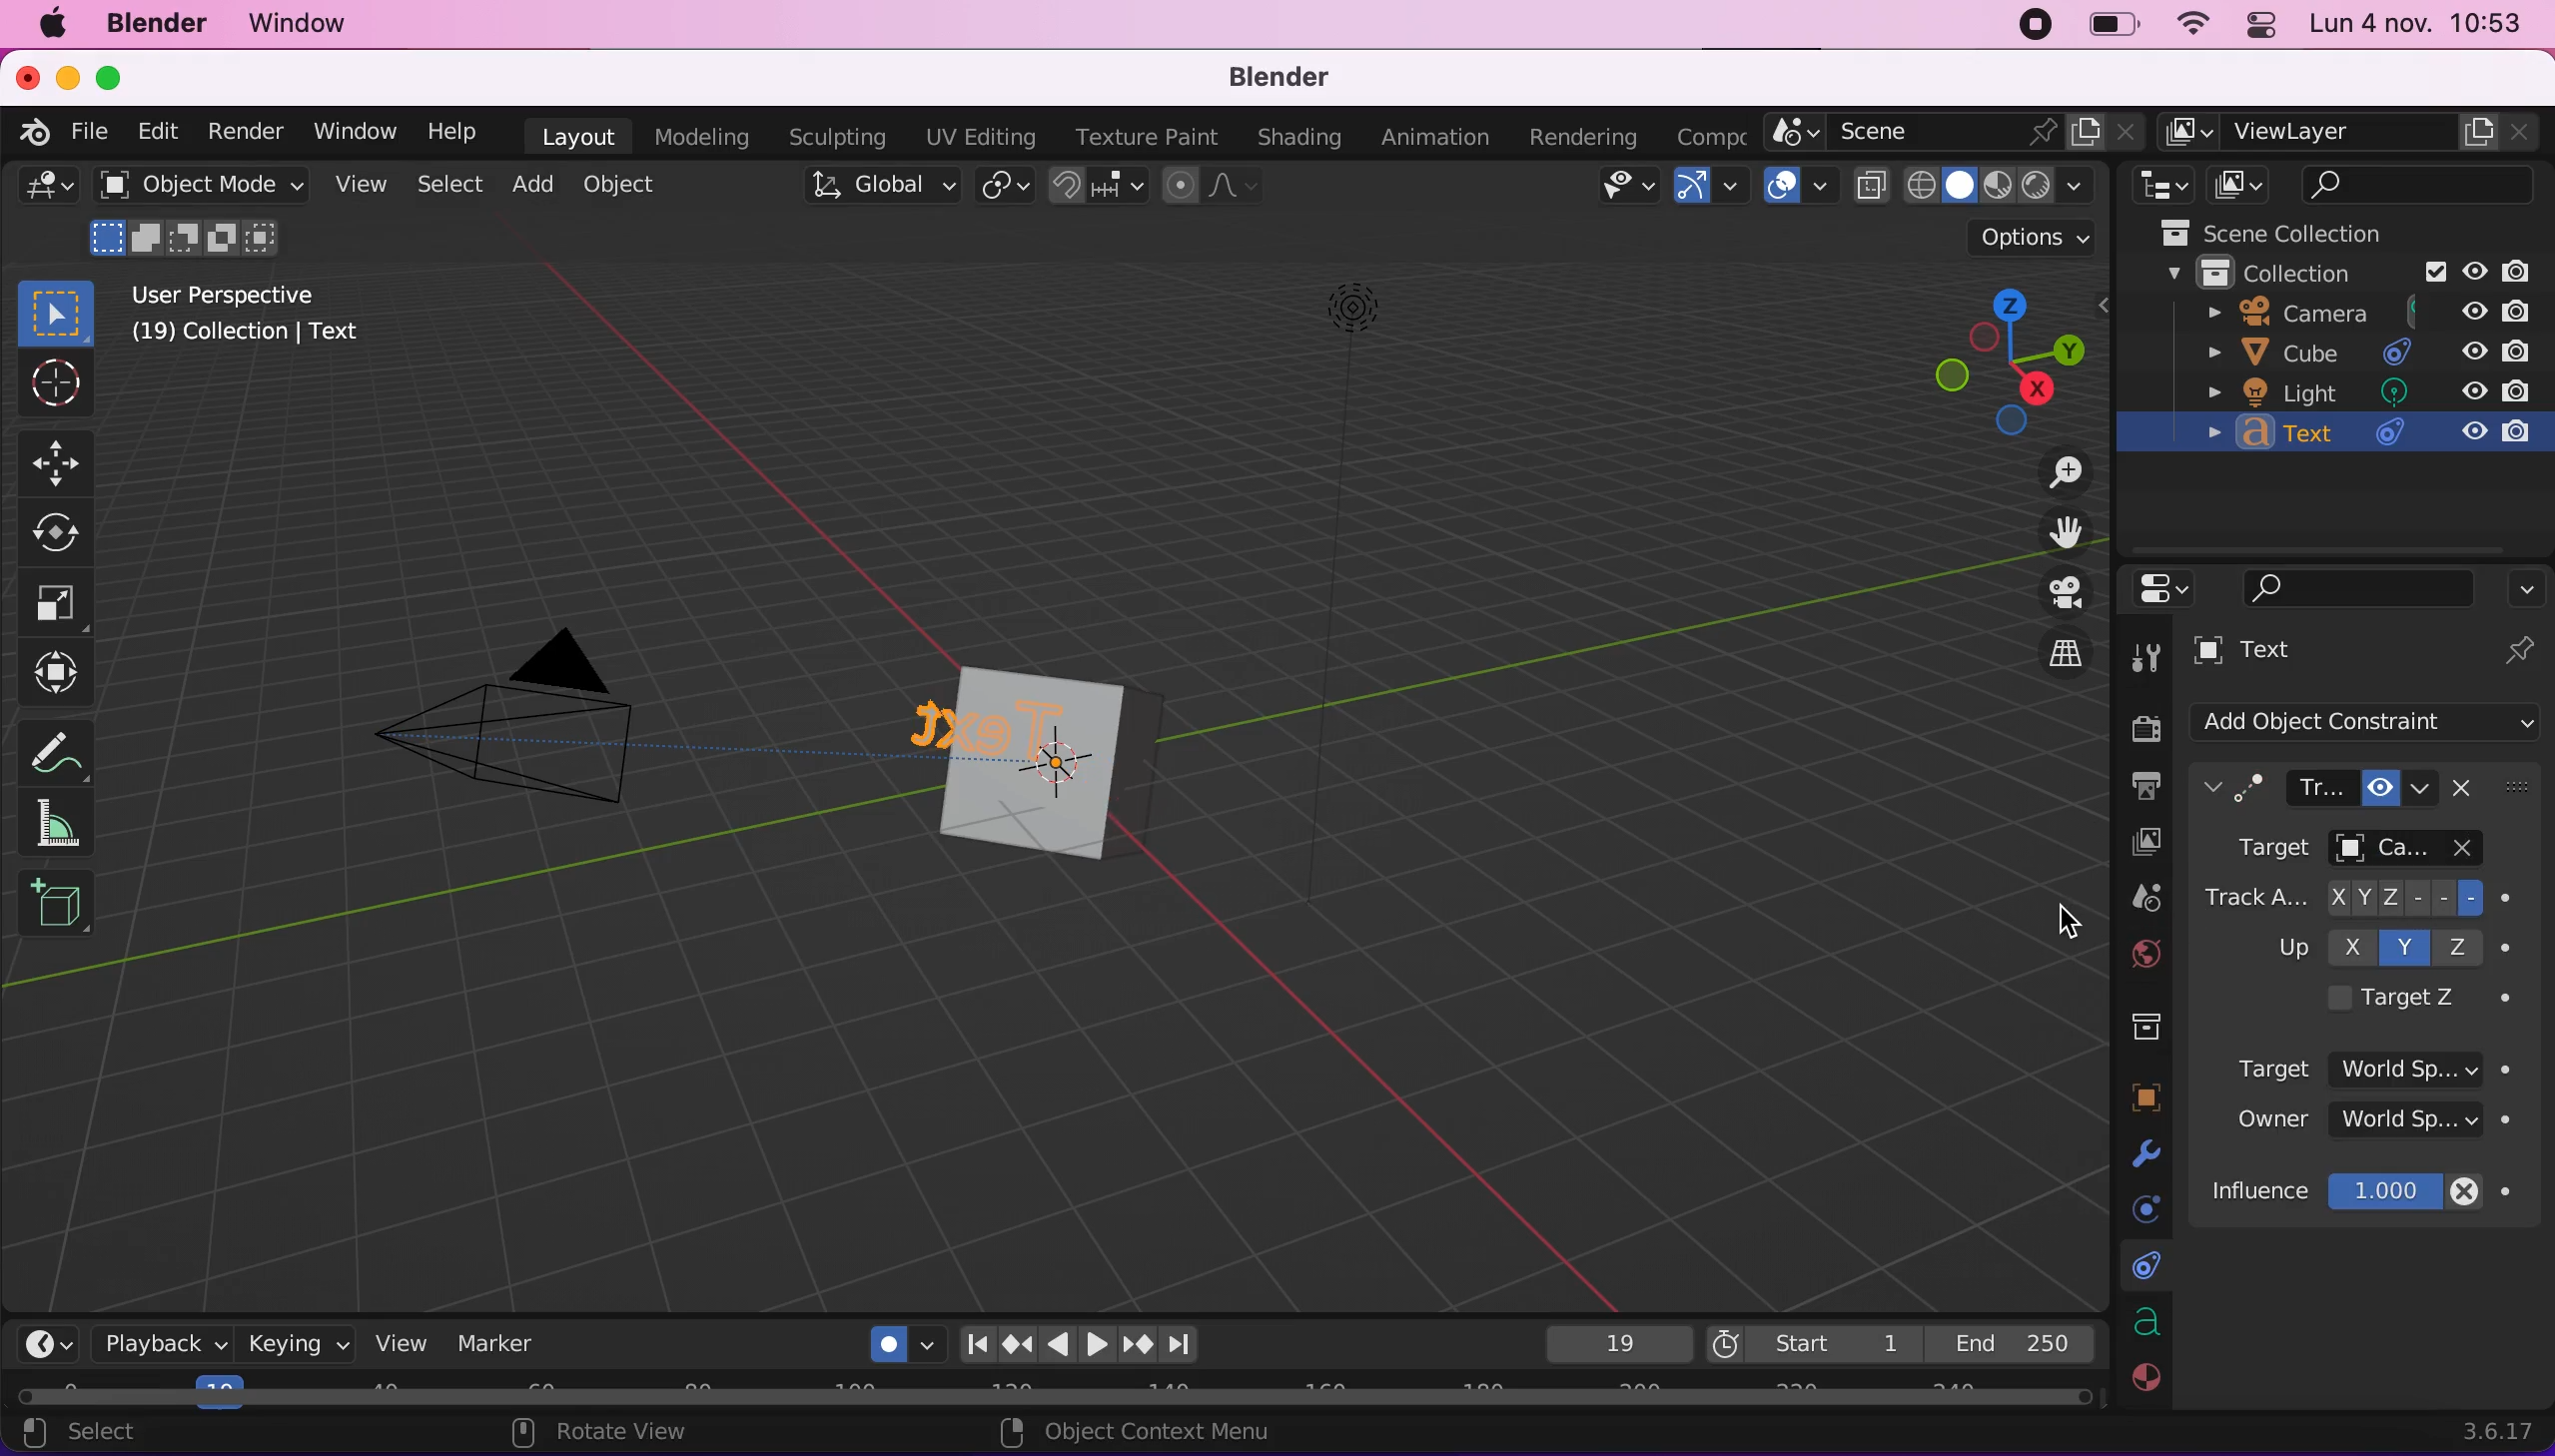 Image resolution: width=2555 pixels, height=1456 pixels. What do you see at coordinates (2119, 27) in the screenshot?
I see `battery` at bounding box center [2119, 27].